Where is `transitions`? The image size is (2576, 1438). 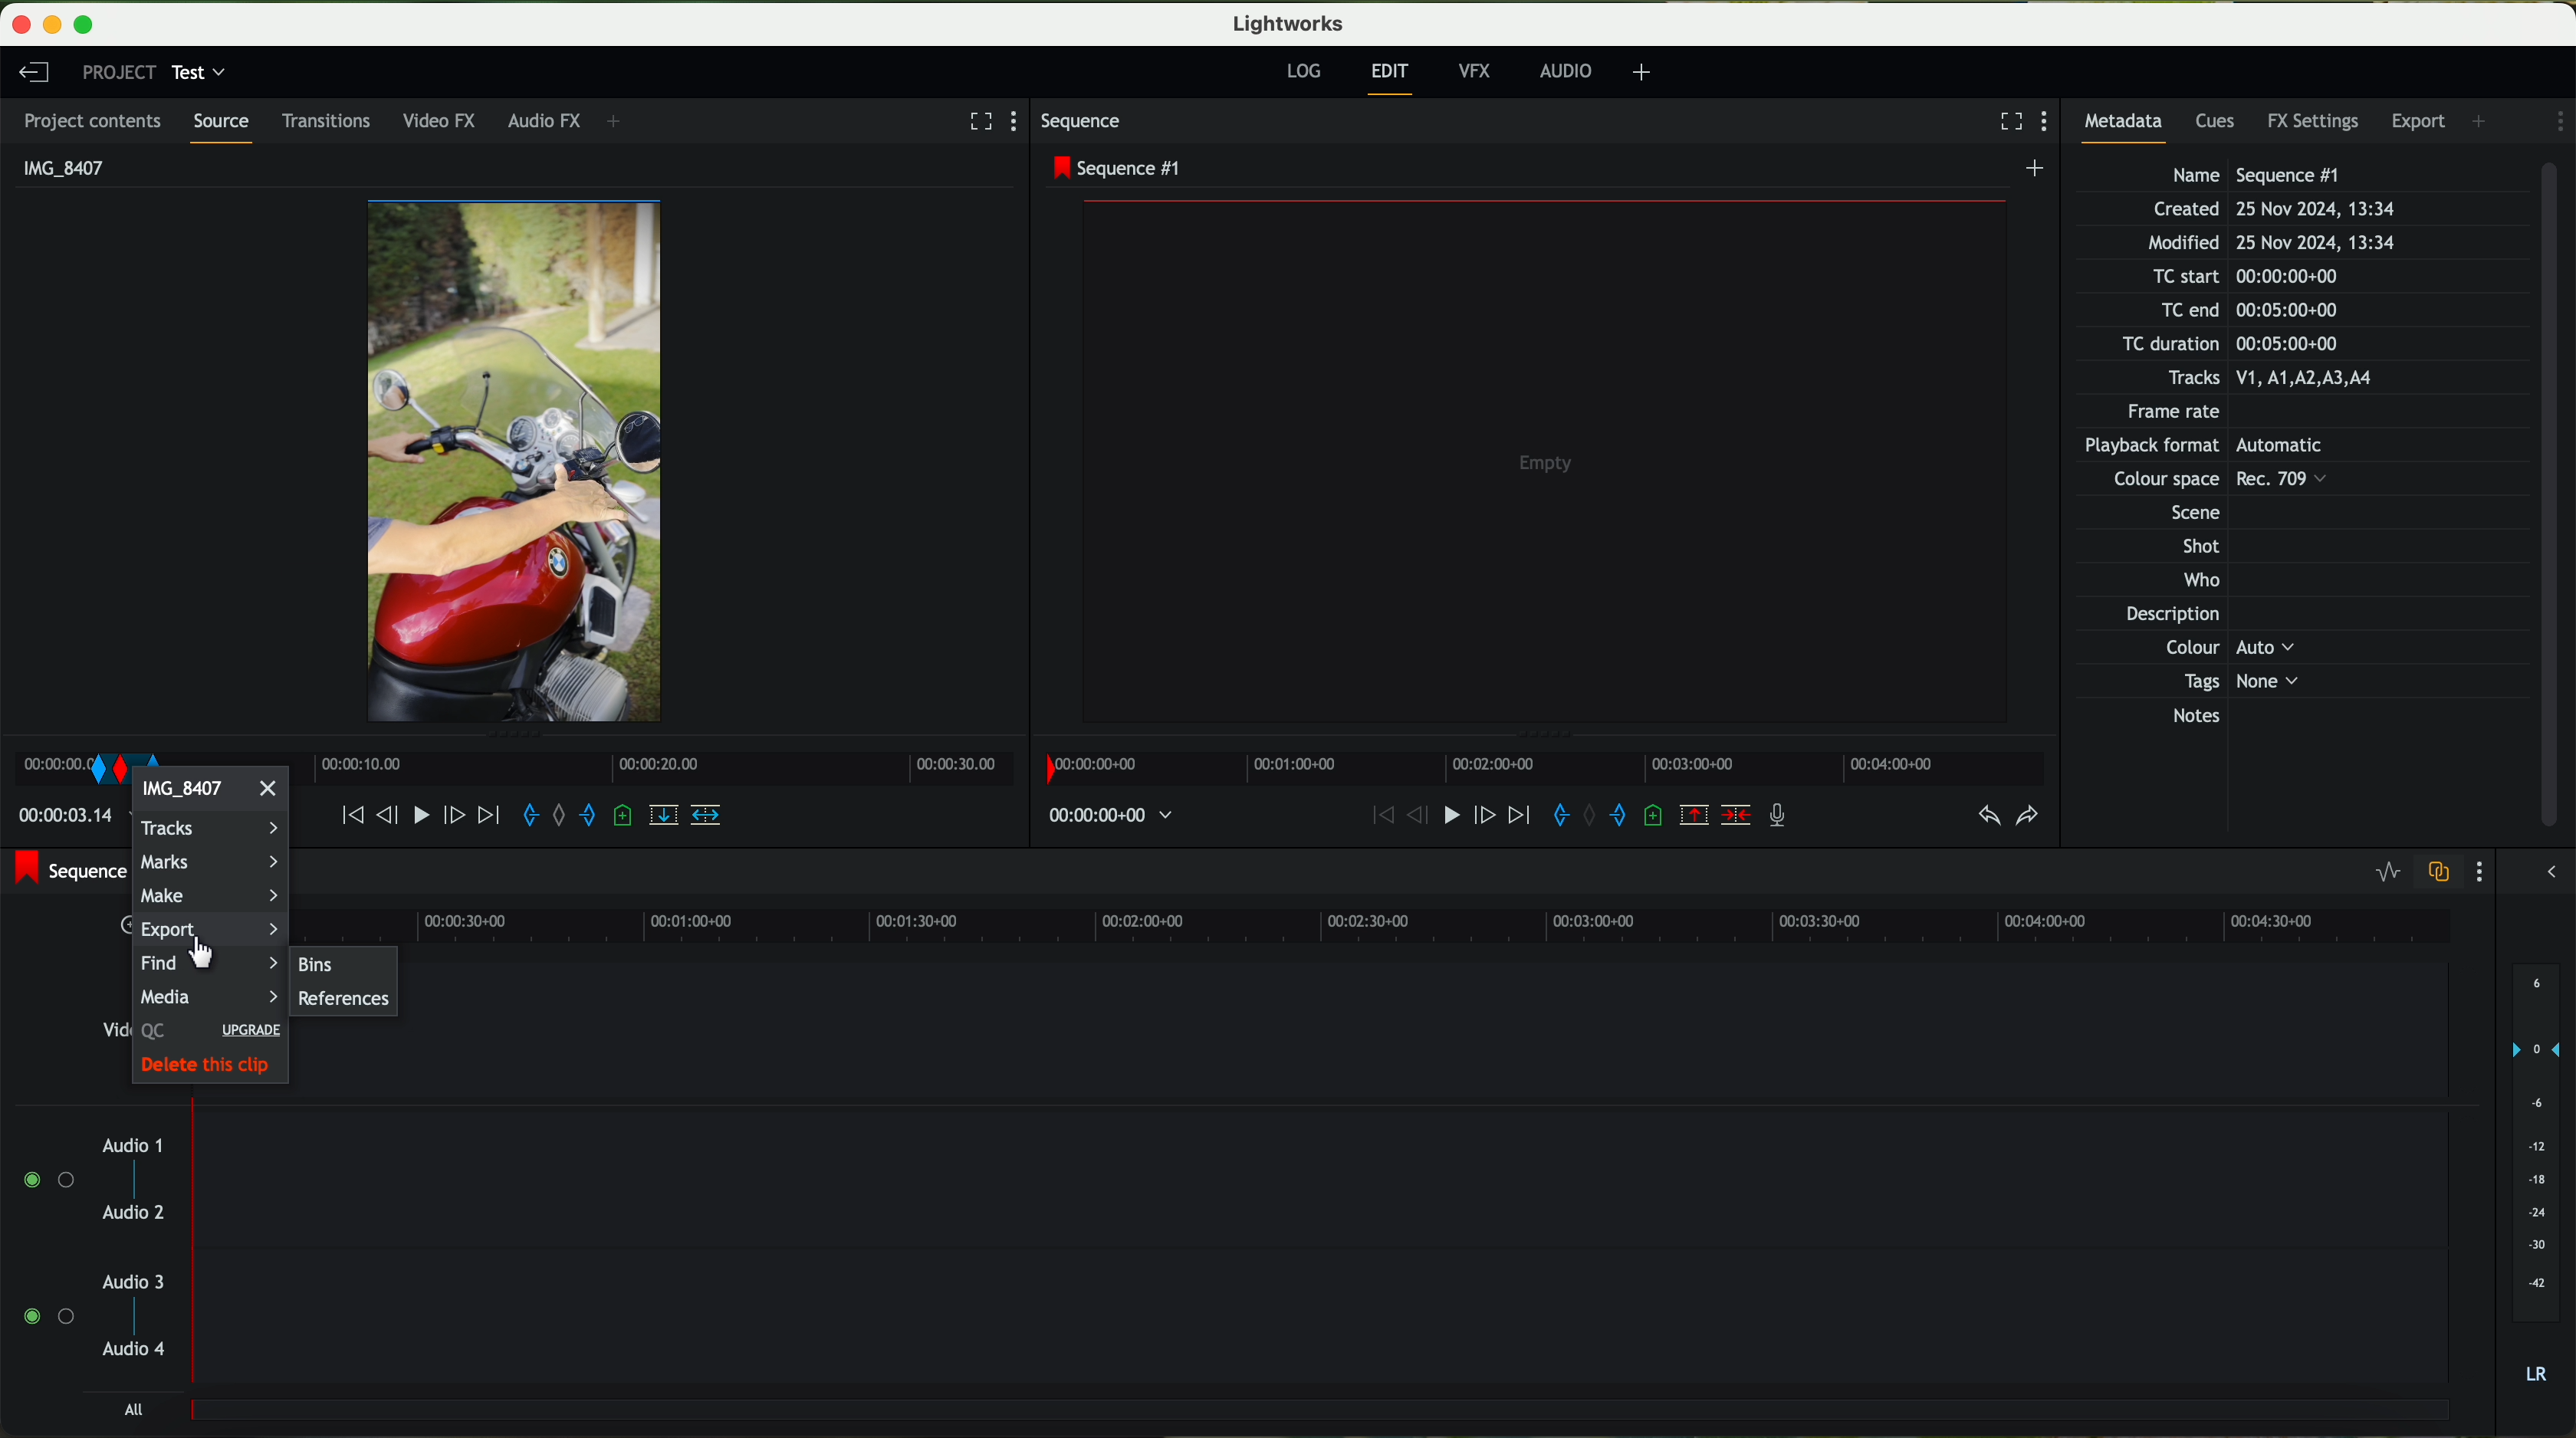 transitions is located at coordinates (331, 120).